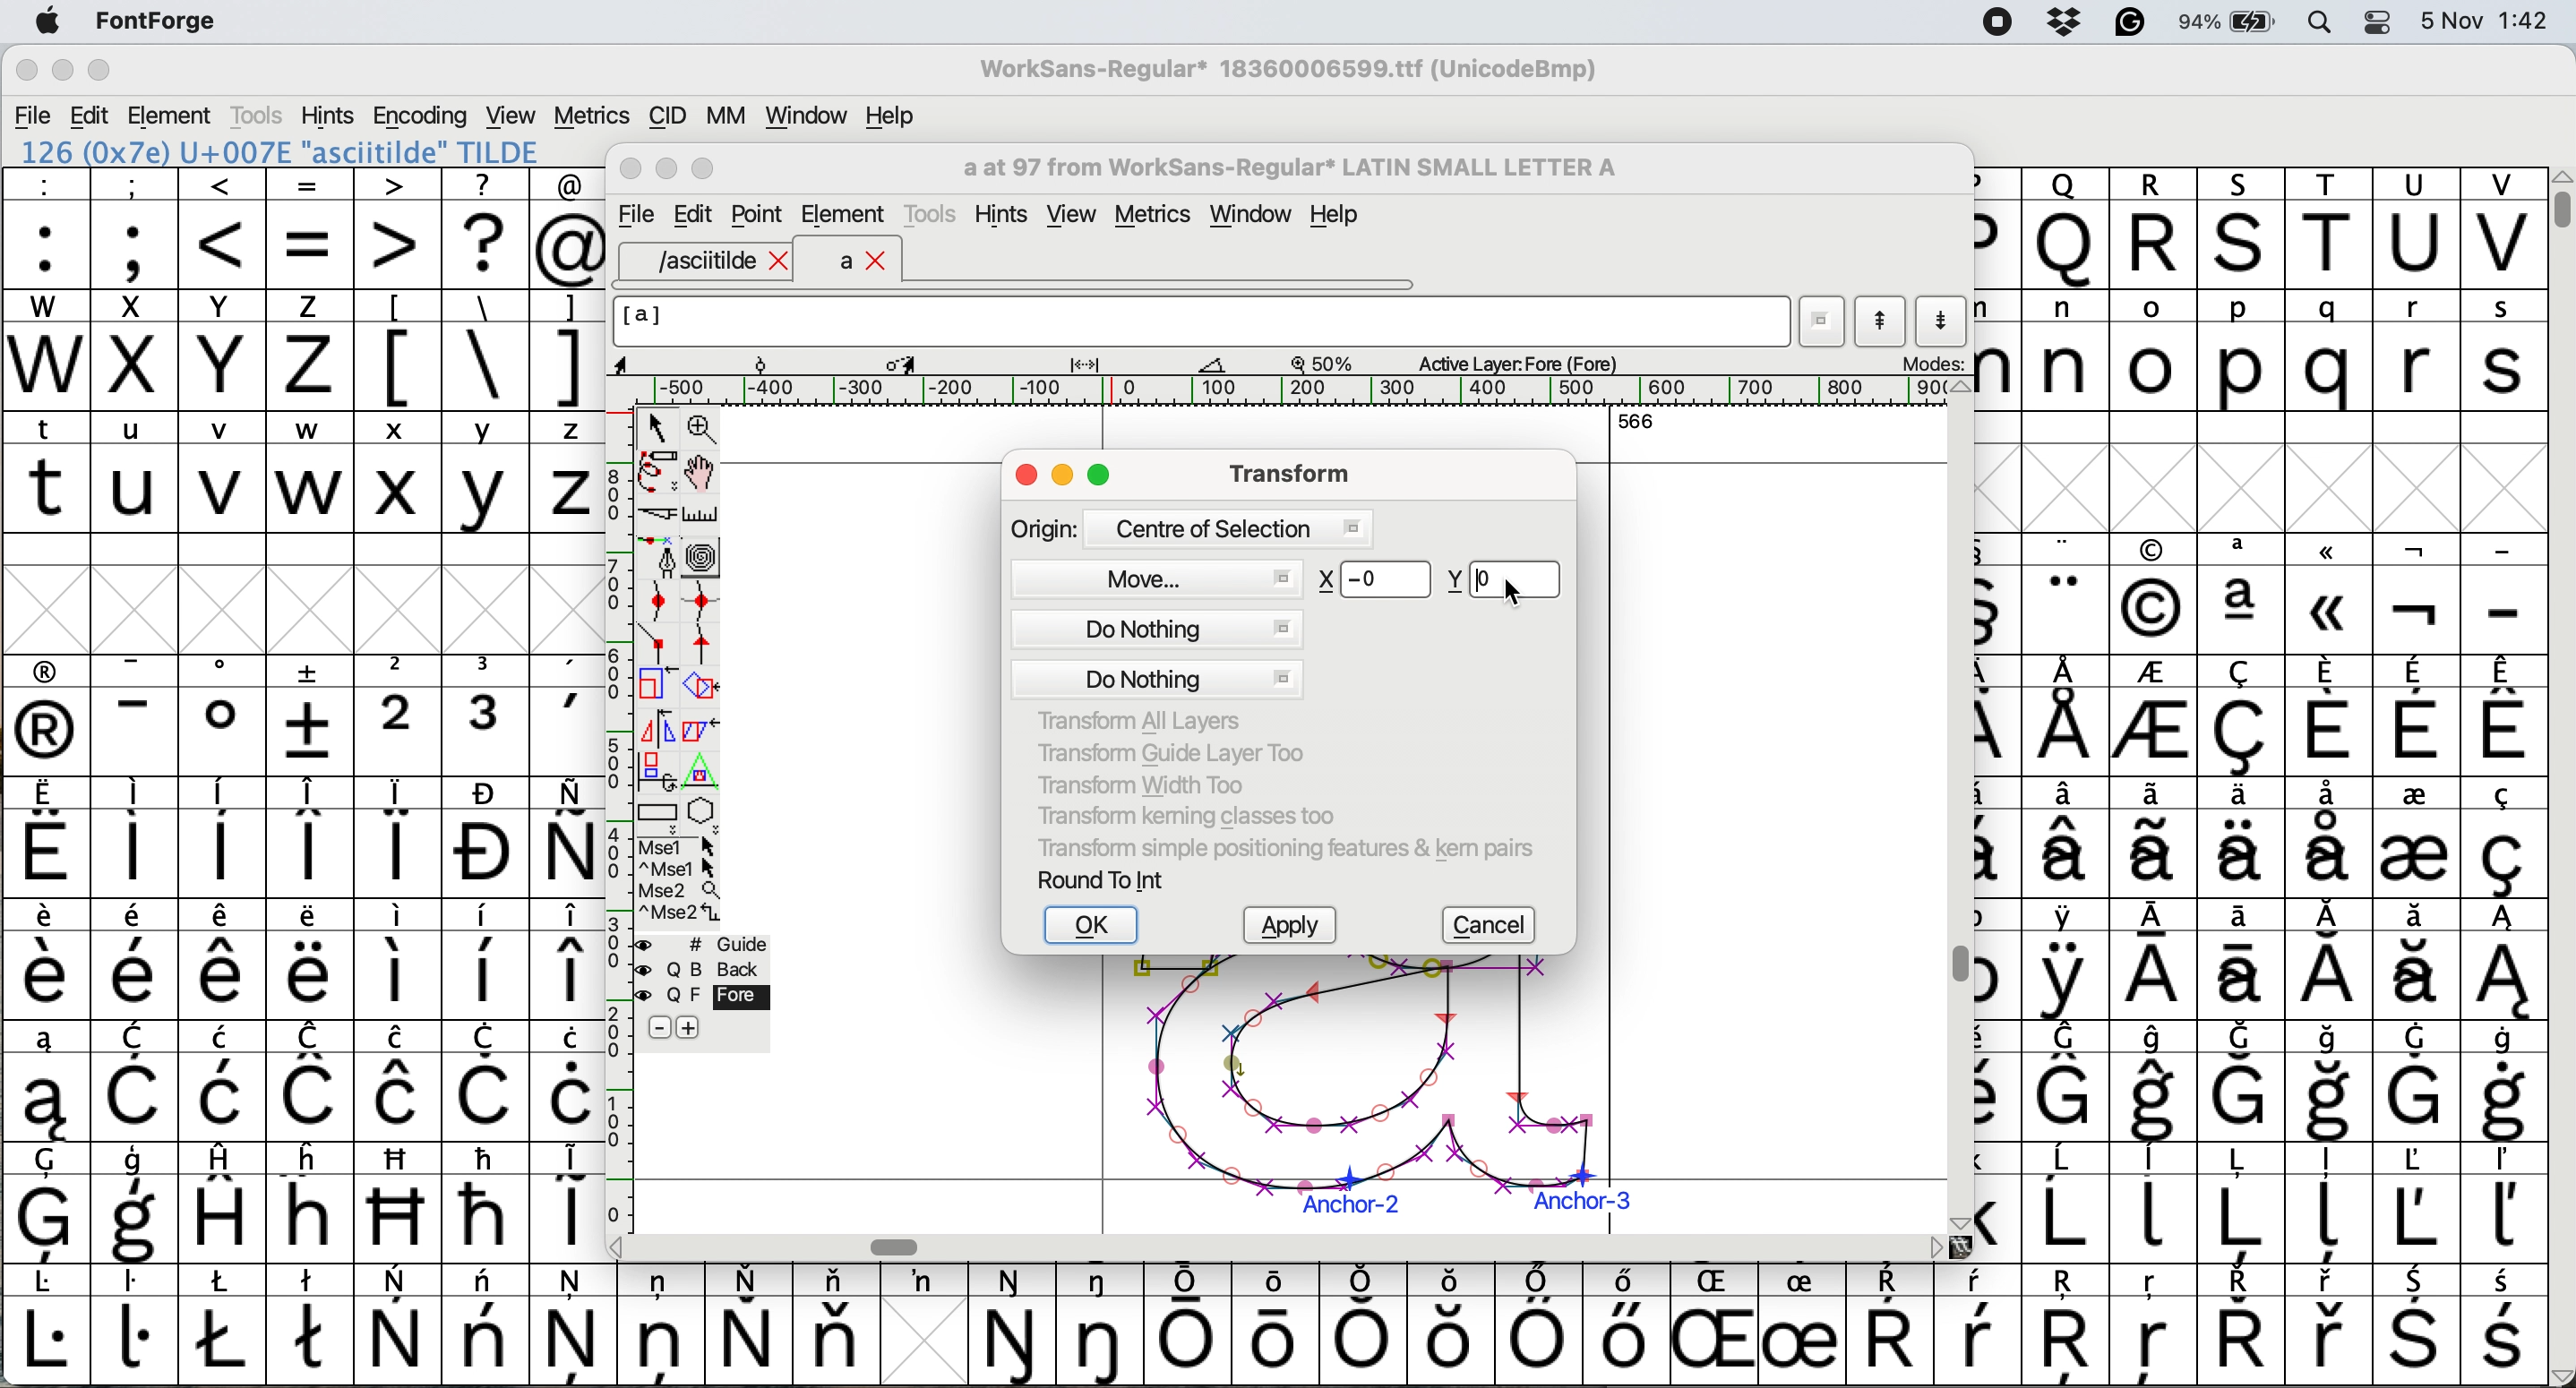 This screenshot has width=2576, height=1388. Describe the element at coordinates (399, 228) in the screenshot. I see `>` at that location.